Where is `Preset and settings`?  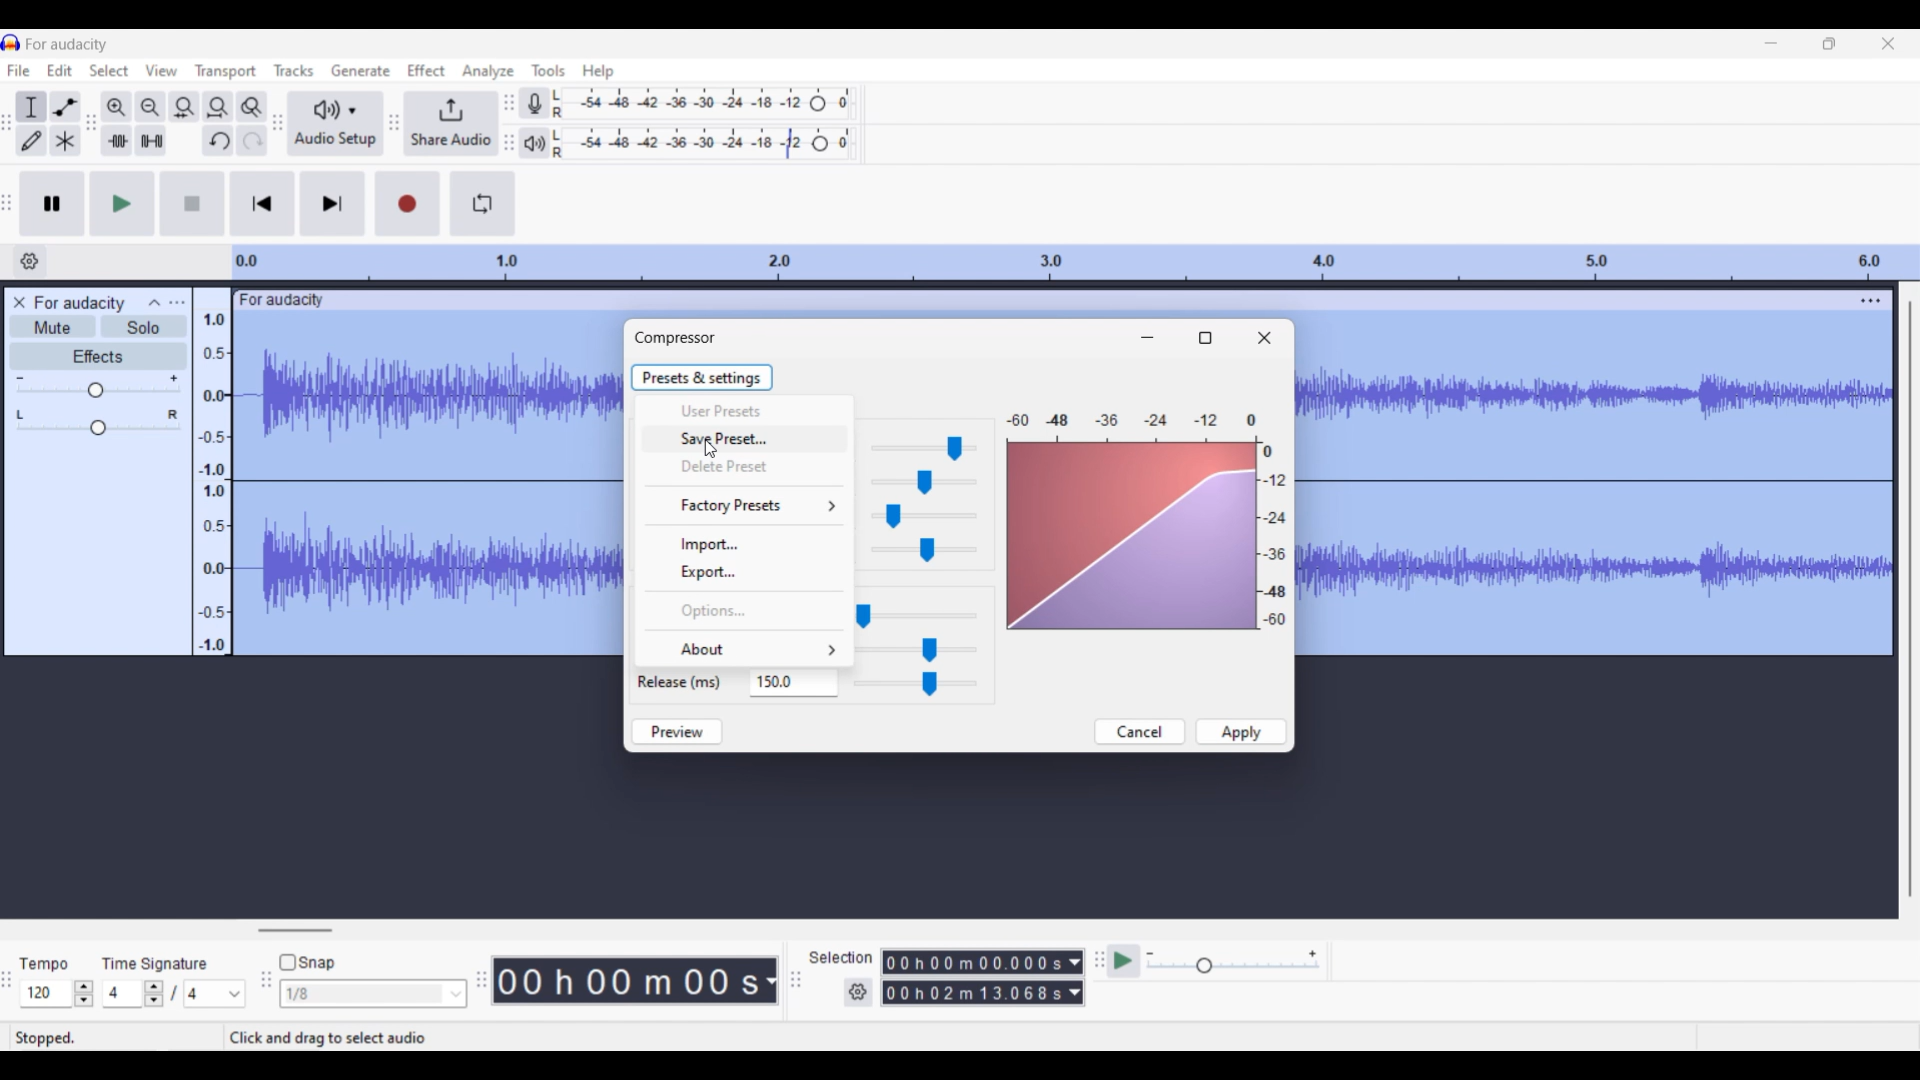 Preset and settings is located at coordinates (703, 377).